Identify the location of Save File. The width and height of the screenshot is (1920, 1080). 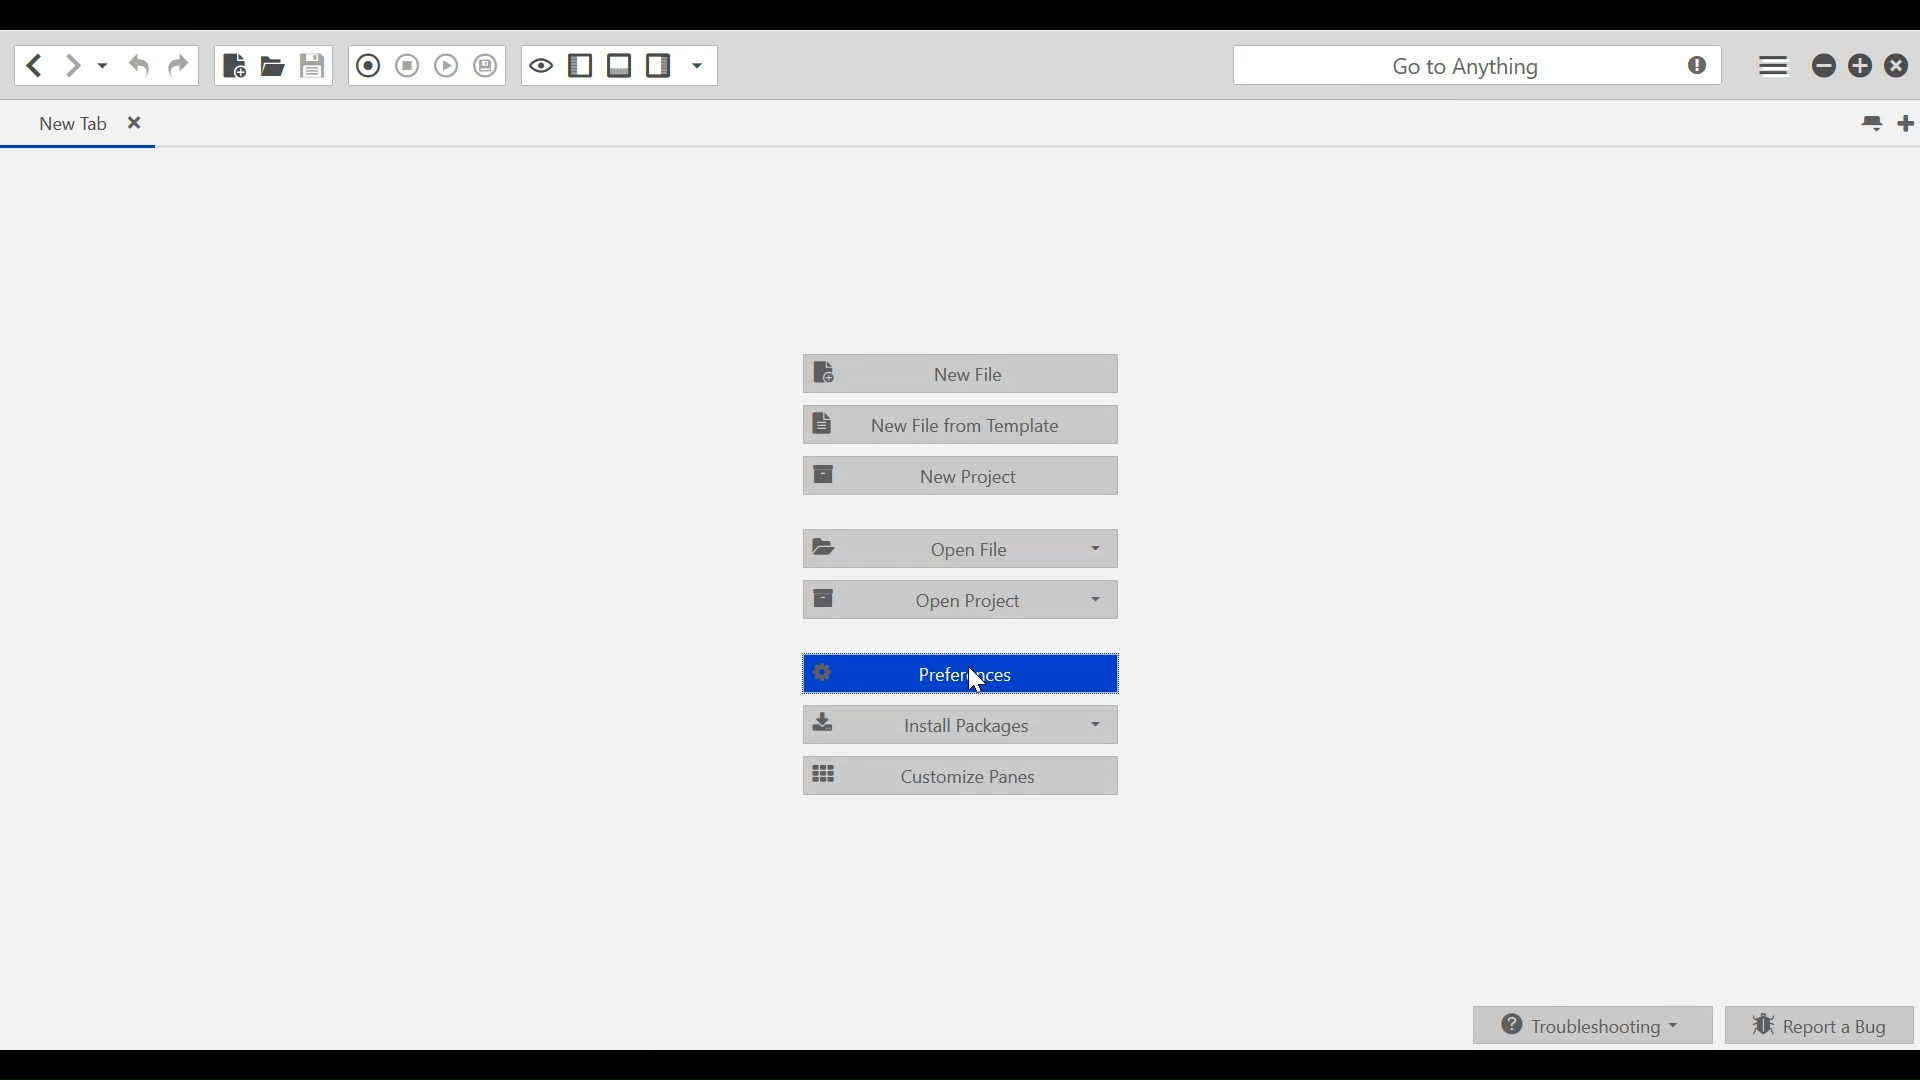
(311, 66).